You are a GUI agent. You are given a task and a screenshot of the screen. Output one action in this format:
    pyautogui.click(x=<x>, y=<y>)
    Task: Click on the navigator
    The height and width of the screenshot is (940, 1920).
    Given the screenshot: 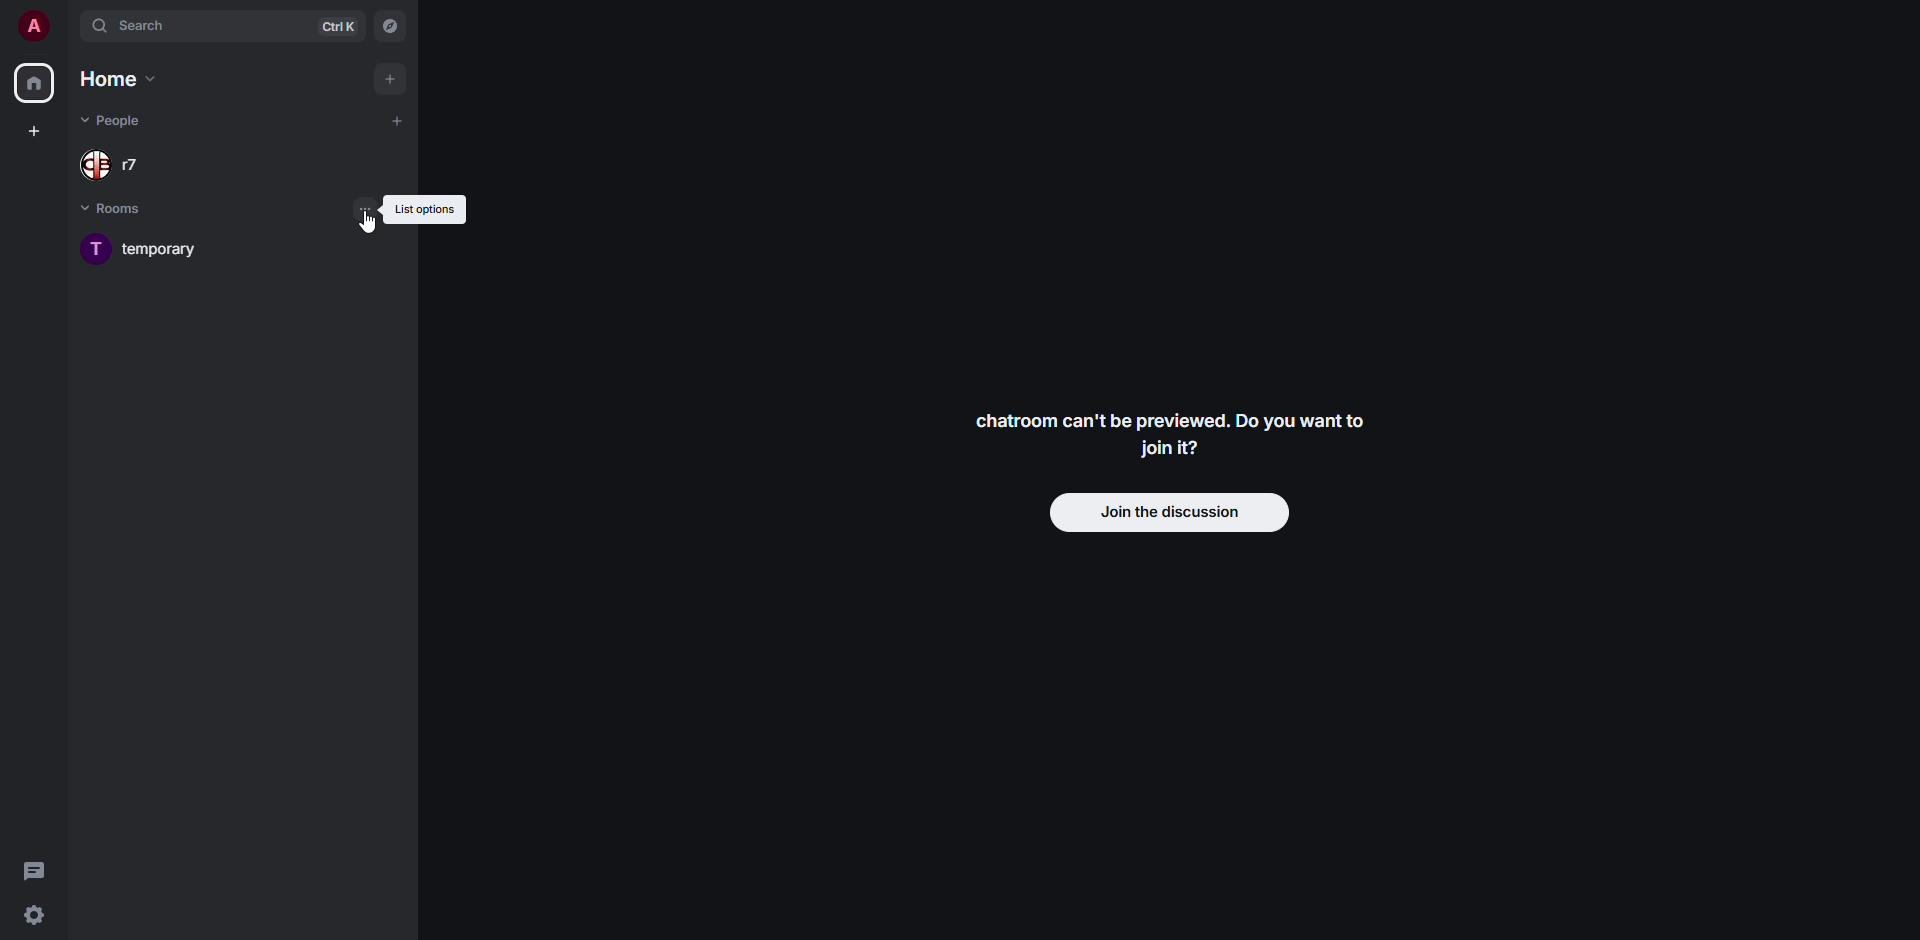 What is the action you would take?
    pyautogui.click(x=388, y=28)
    